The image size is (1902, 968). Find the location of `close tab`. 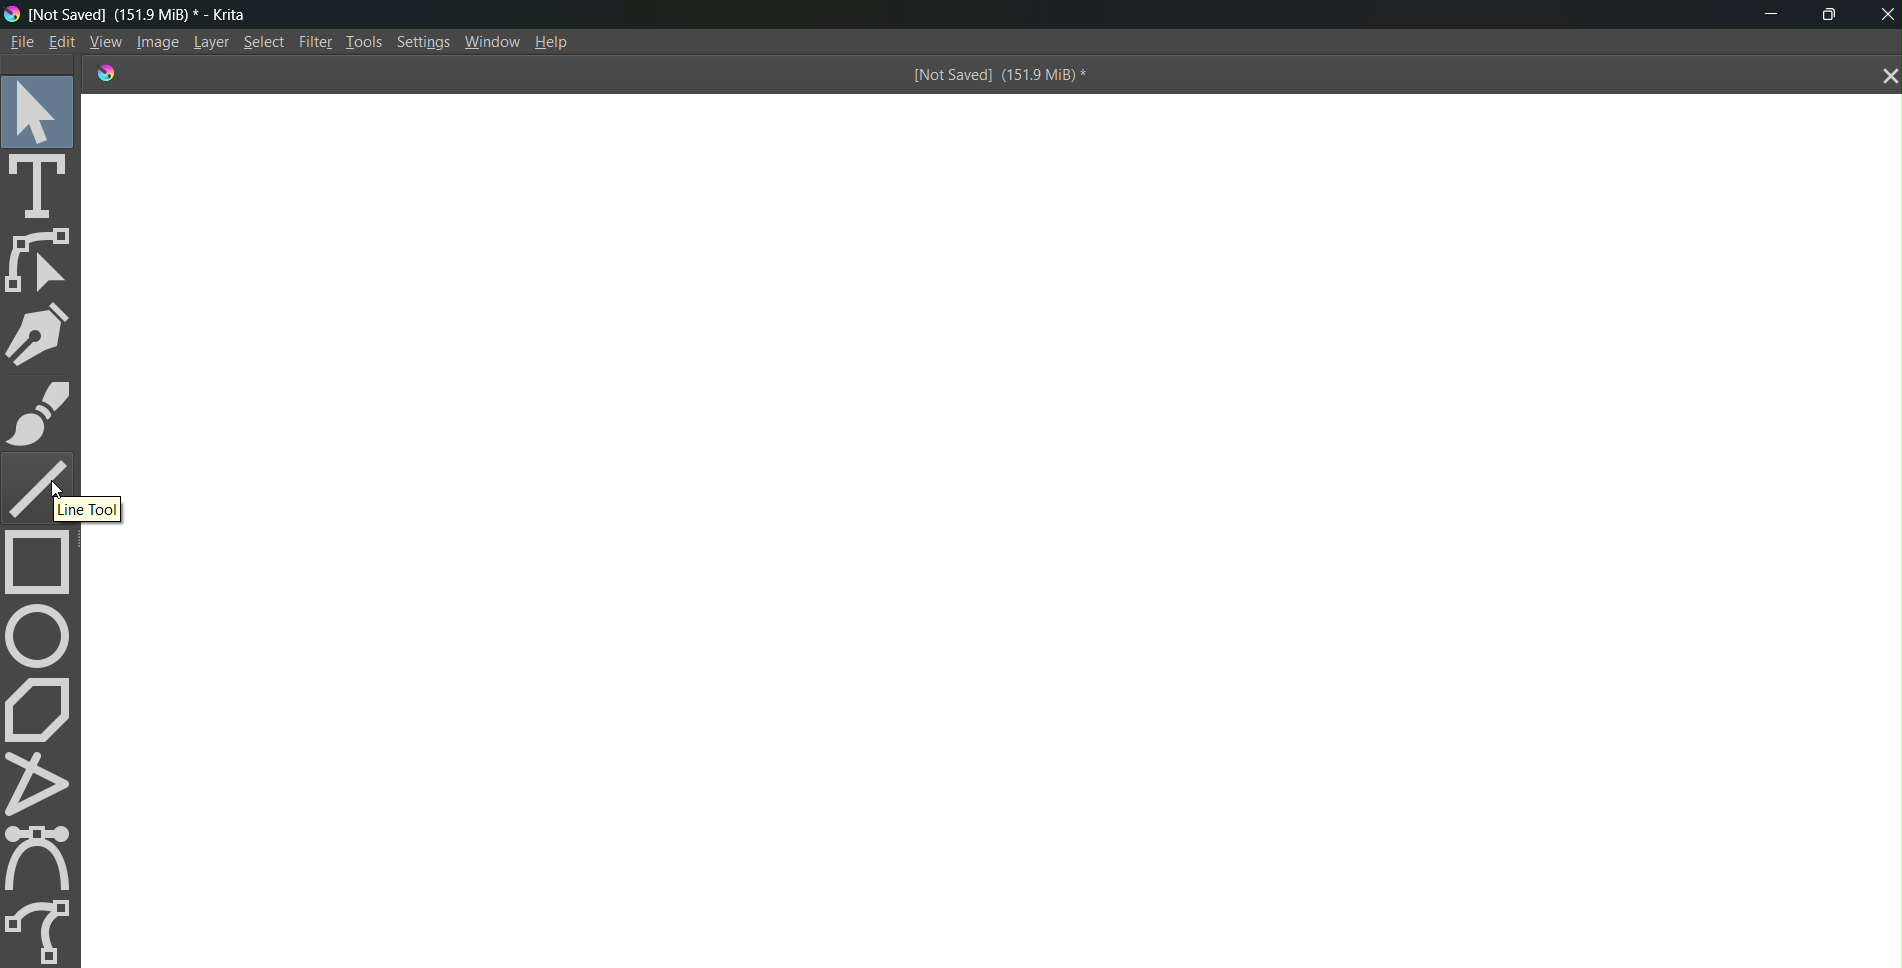

close tab is located at coordinates (1884, 77).